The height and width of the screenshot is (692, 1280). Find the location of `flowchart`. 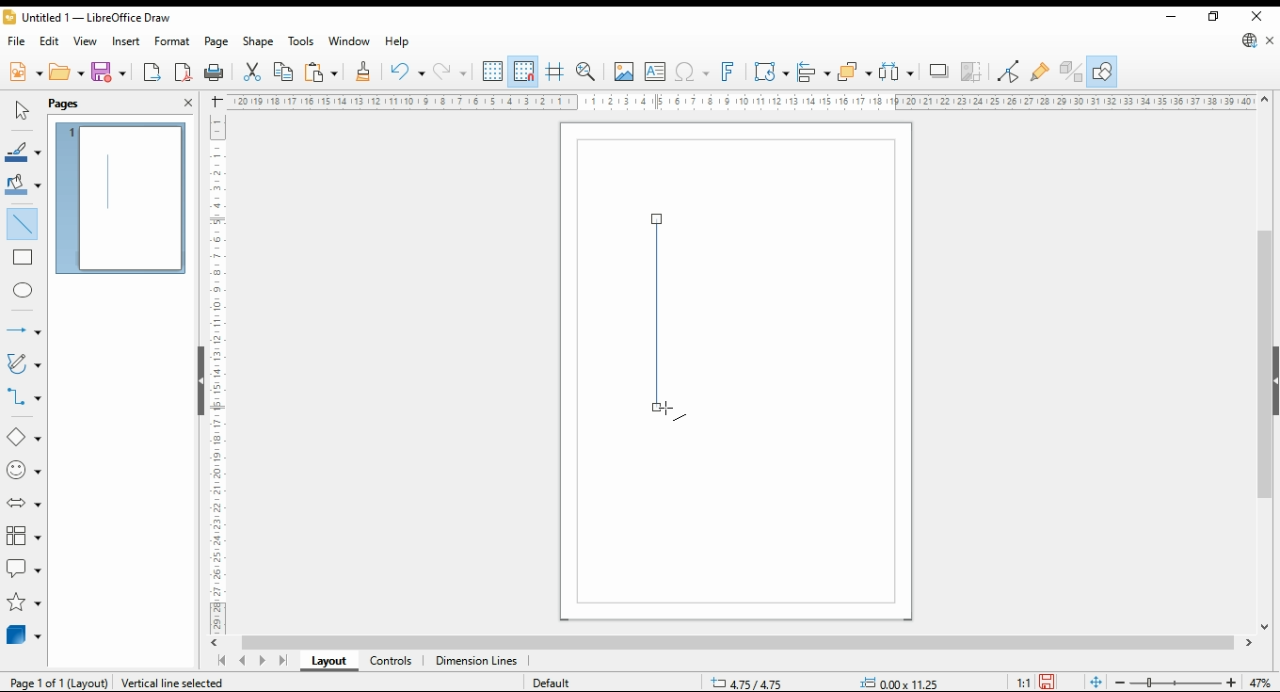

flowchart is located at coordinates (24, 537).